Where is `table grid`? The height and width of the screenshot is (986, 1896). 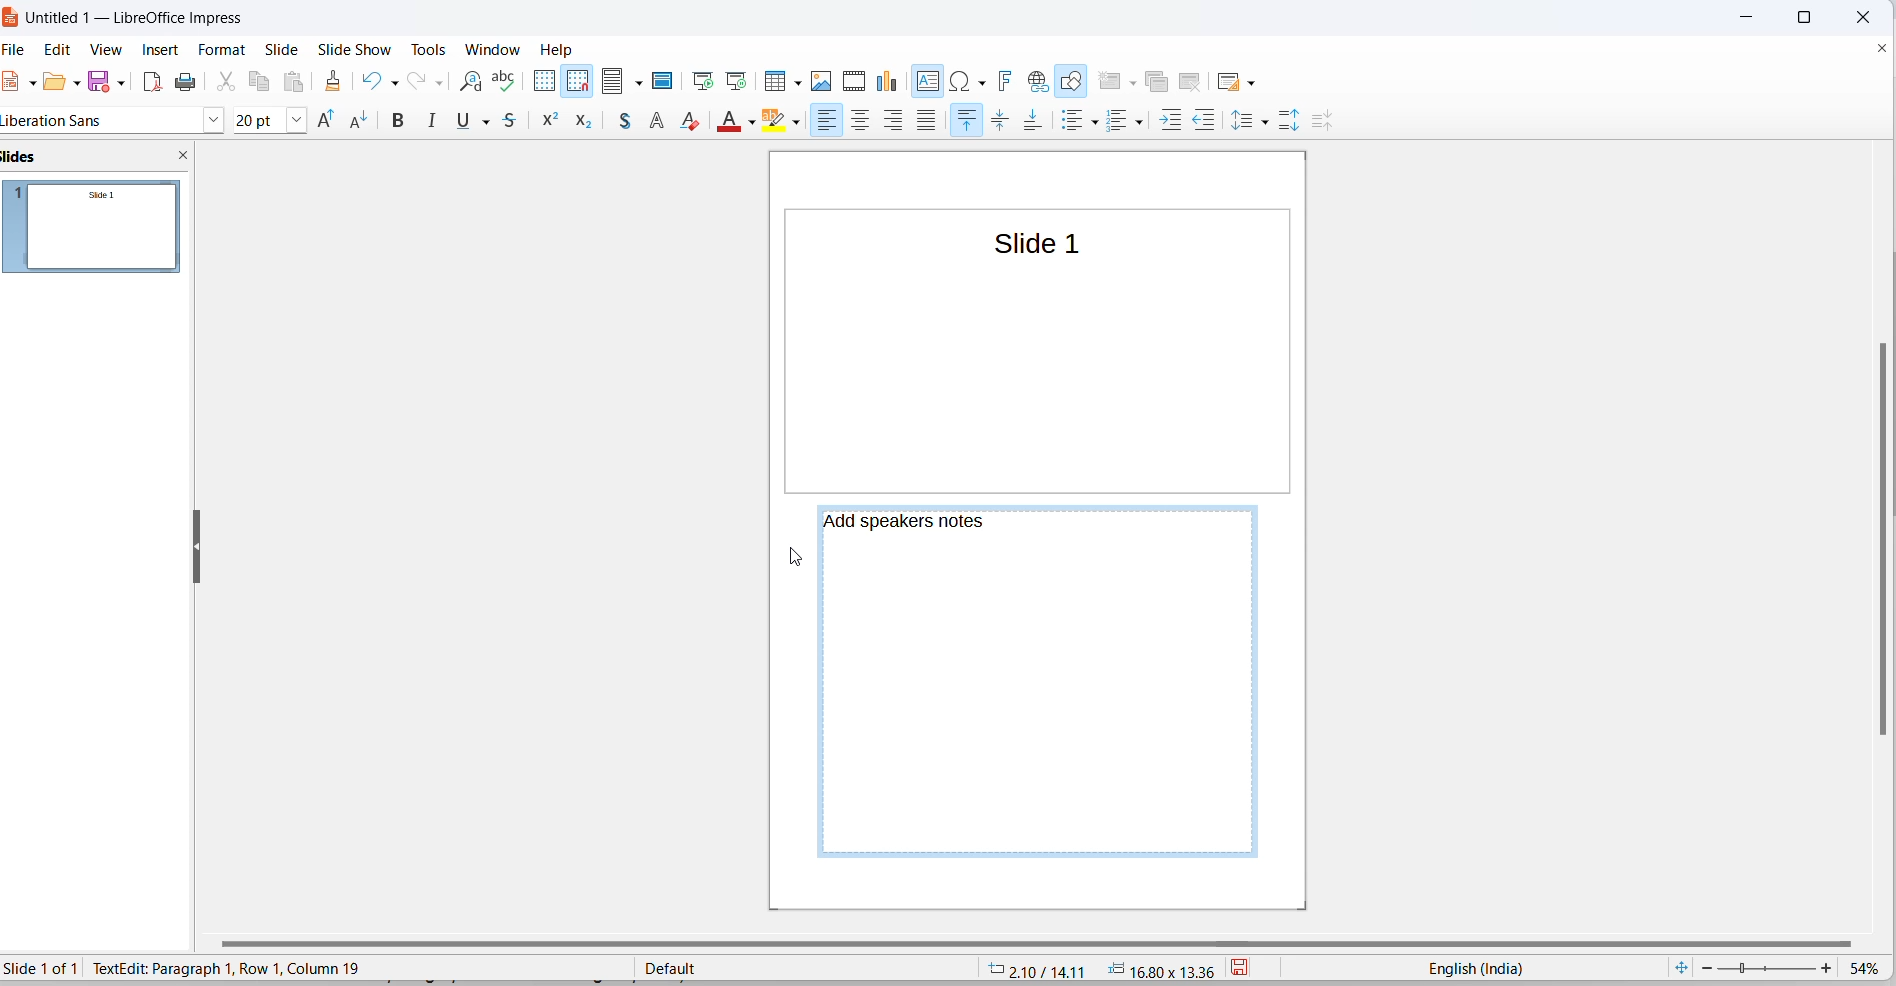
table grid is located at coordinates (796, 85).